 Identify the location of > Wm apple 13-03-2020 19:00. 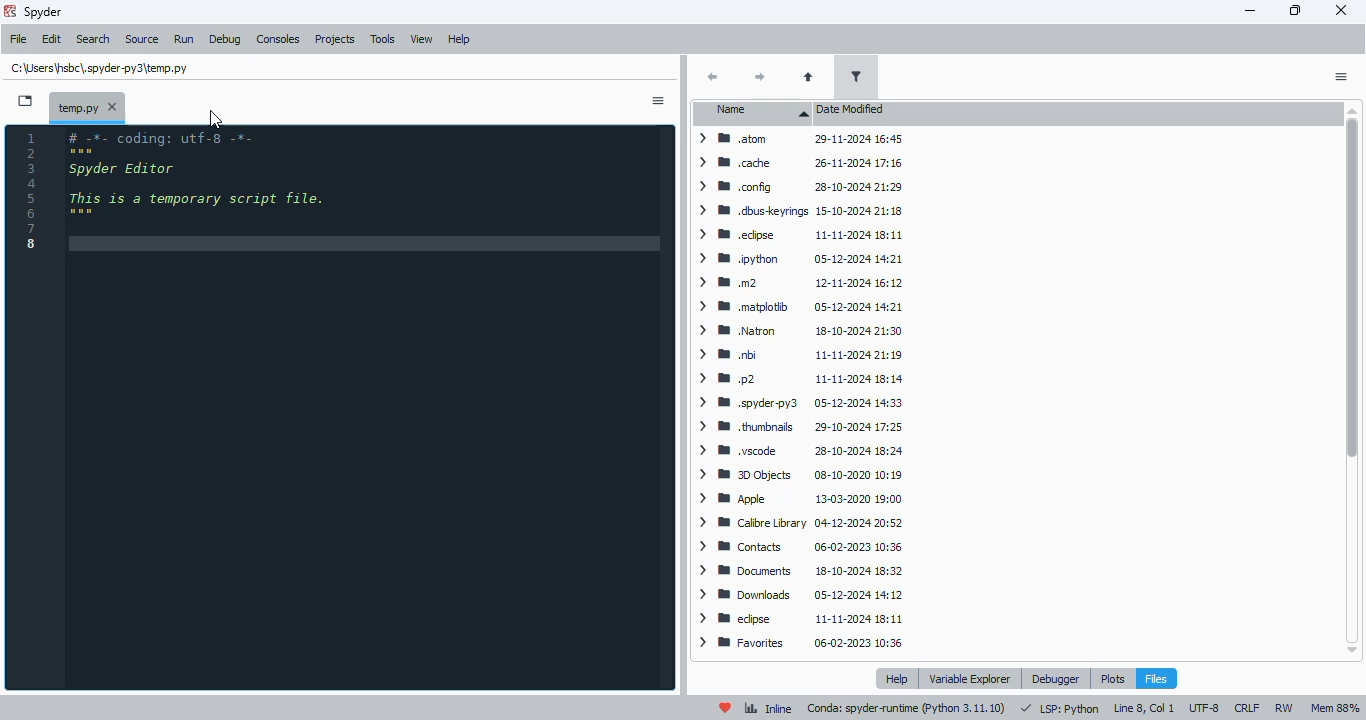
(802, 500).